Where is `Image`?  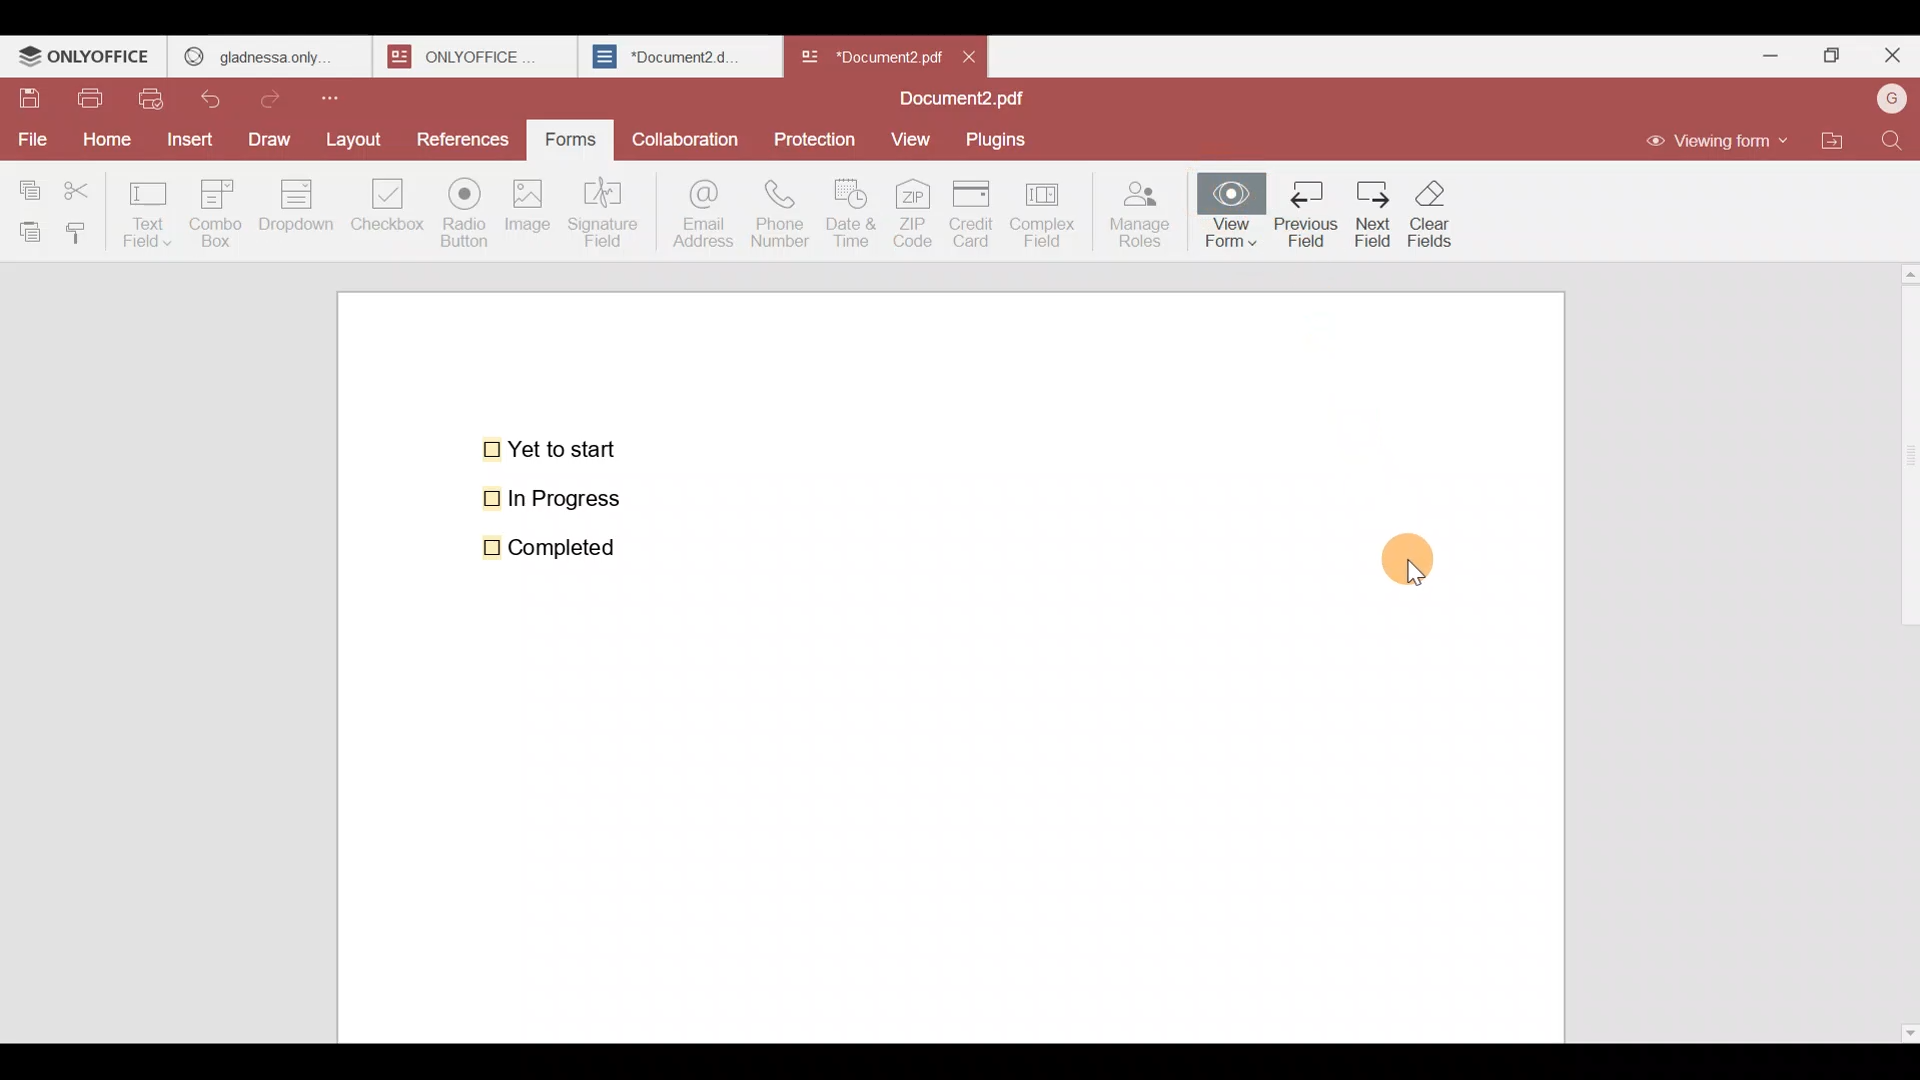 Image is located at coordinates (530, 220).